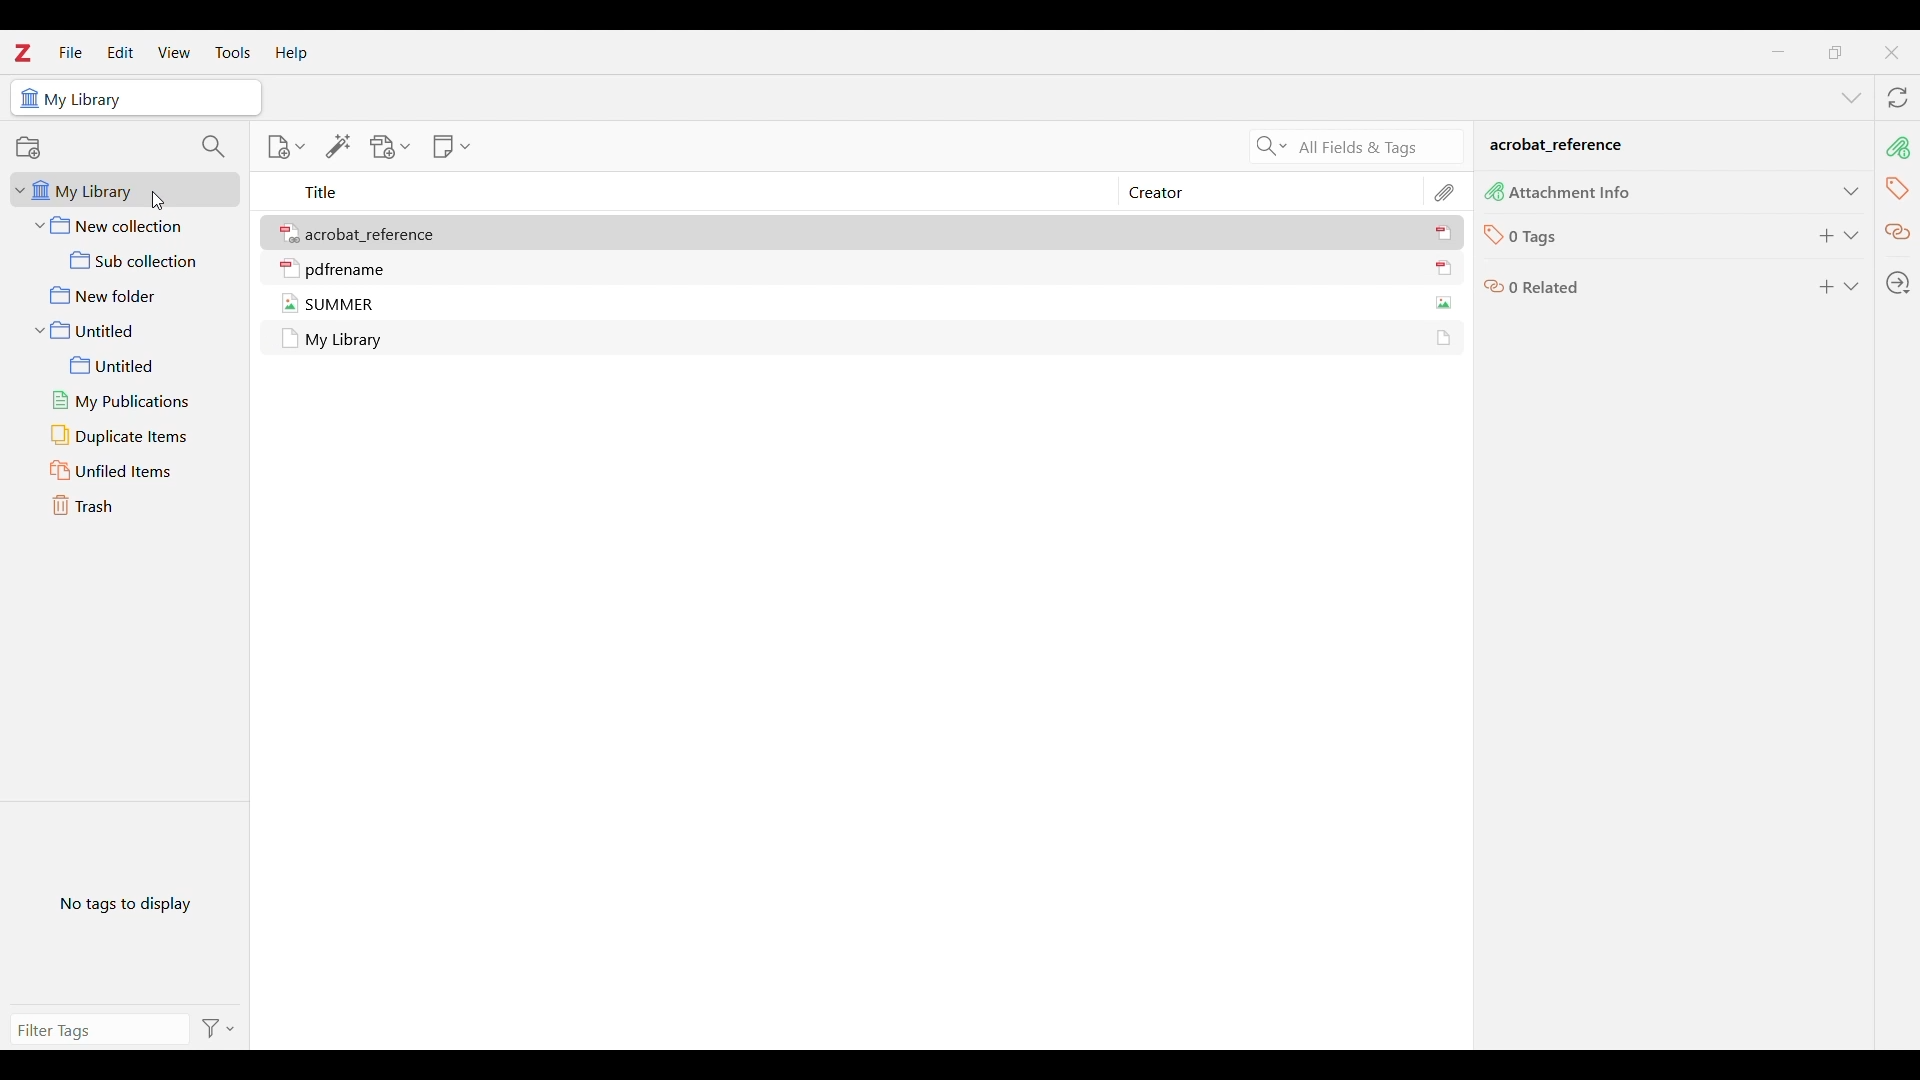 The height and width of the screenshot is (1080, 1920). I want to click on Title column, so click(322, 191).